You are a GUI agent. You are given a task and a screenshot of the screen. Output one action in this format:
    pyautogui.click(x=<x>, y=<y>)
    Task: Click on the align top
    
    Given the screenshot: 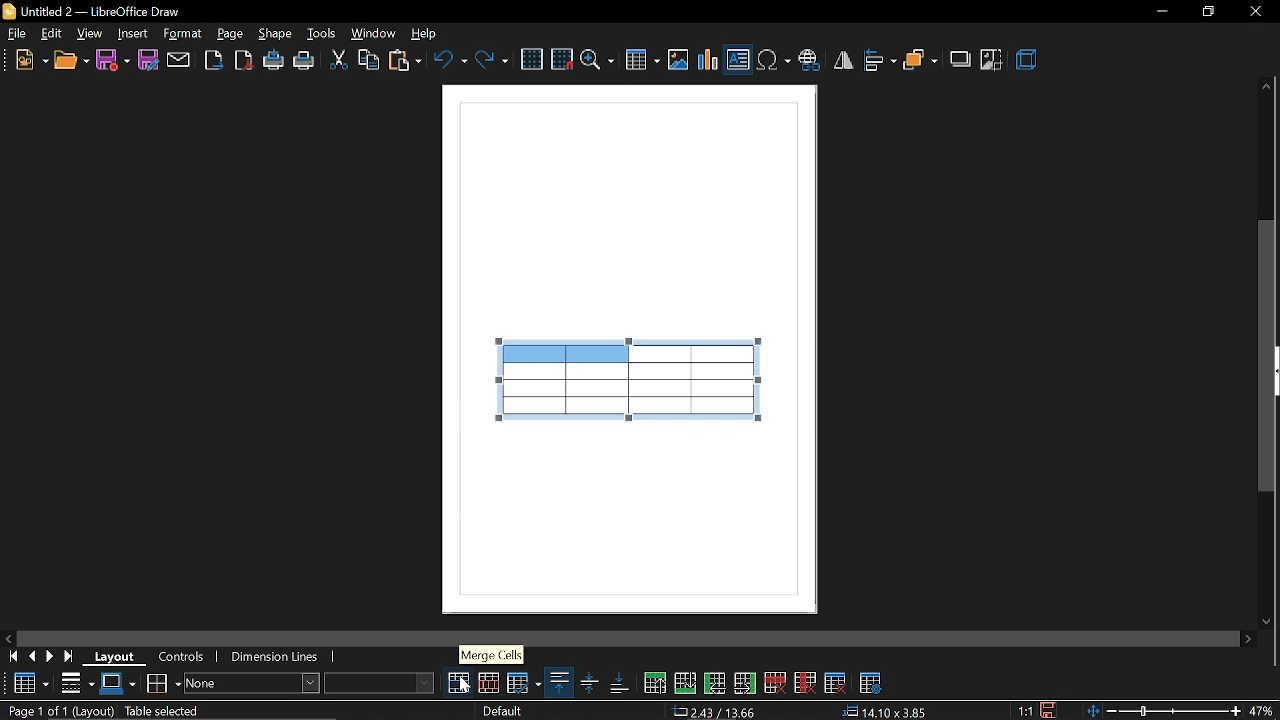 What is the action you would take?
    pyautogui.click(x=558, y=682)
    